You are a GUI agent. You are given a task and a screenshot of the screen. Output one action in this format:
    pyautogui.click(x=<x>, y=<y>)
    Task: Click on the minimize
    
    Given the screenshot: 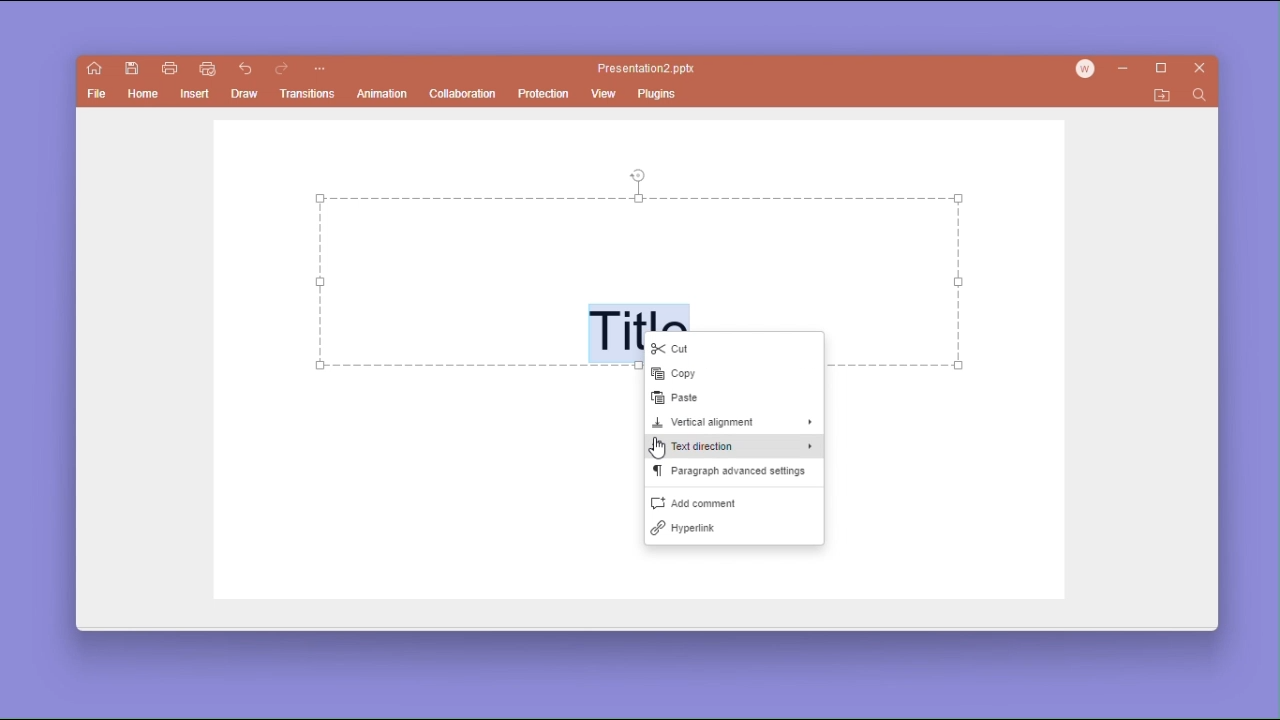 What is the action you would take?
    pyautogui.click(x=1127, y=70)
    